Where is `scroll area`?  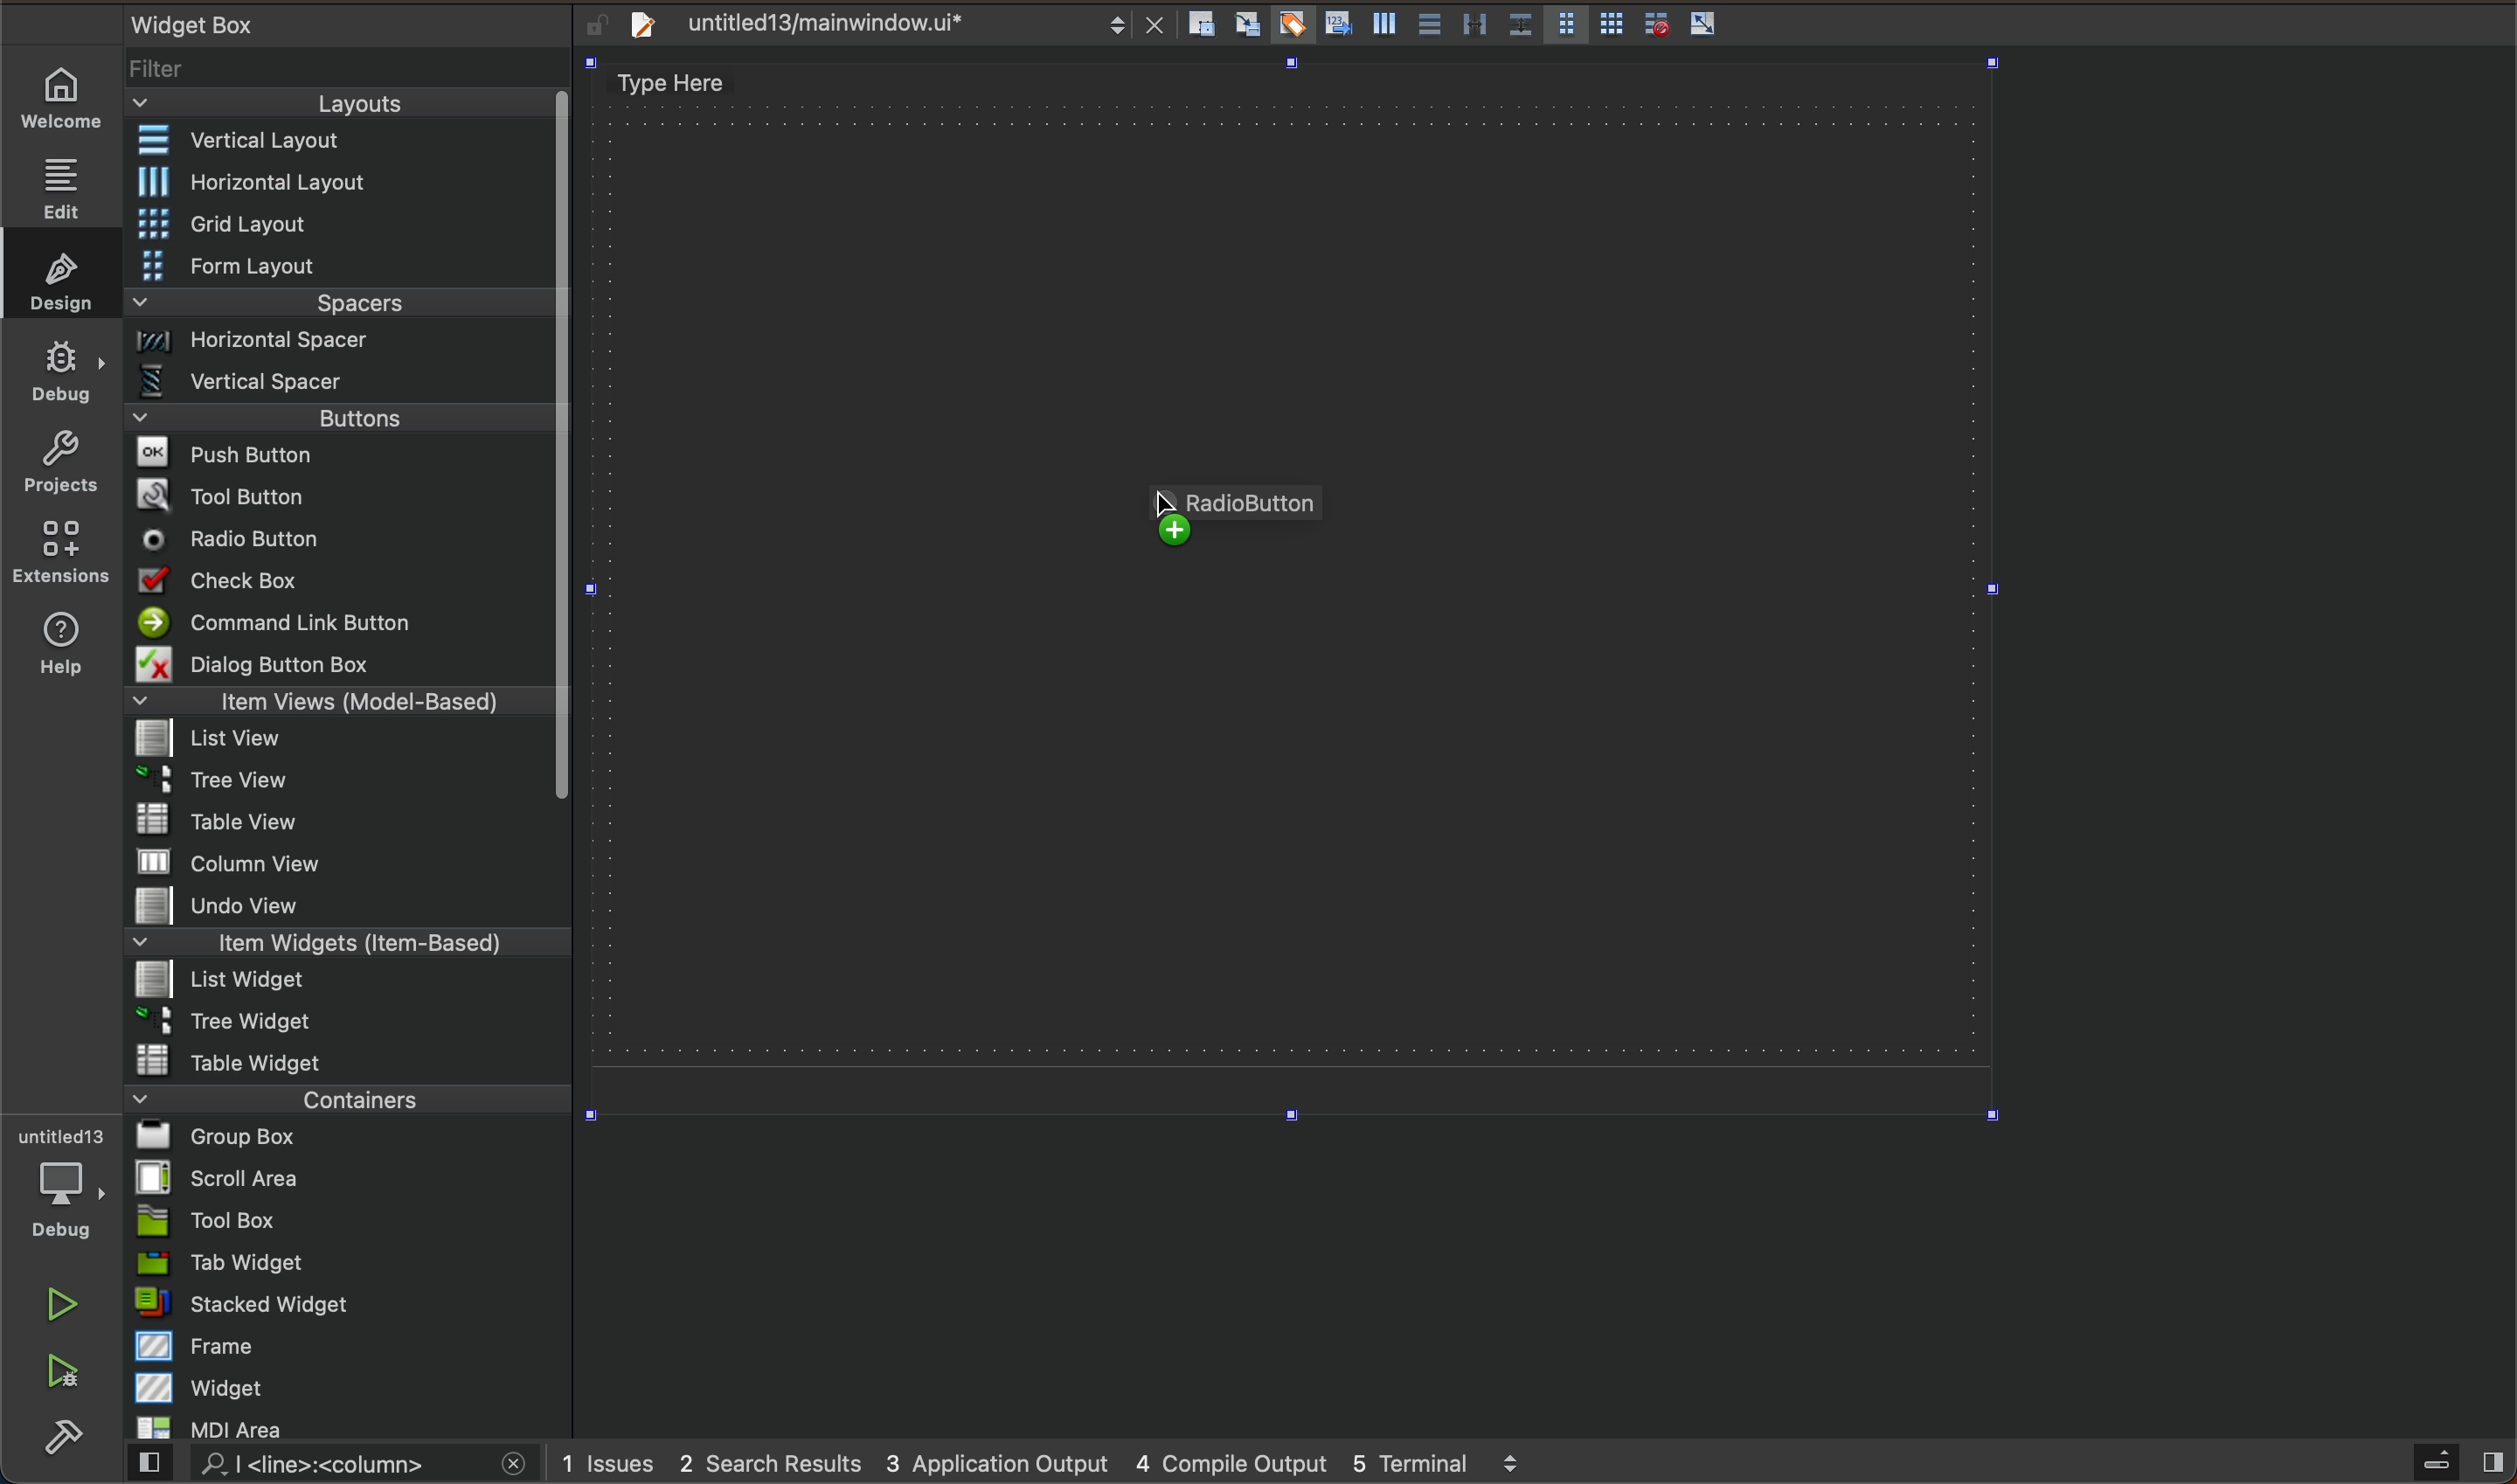
scroll area is located at coordinates (348, 1177).